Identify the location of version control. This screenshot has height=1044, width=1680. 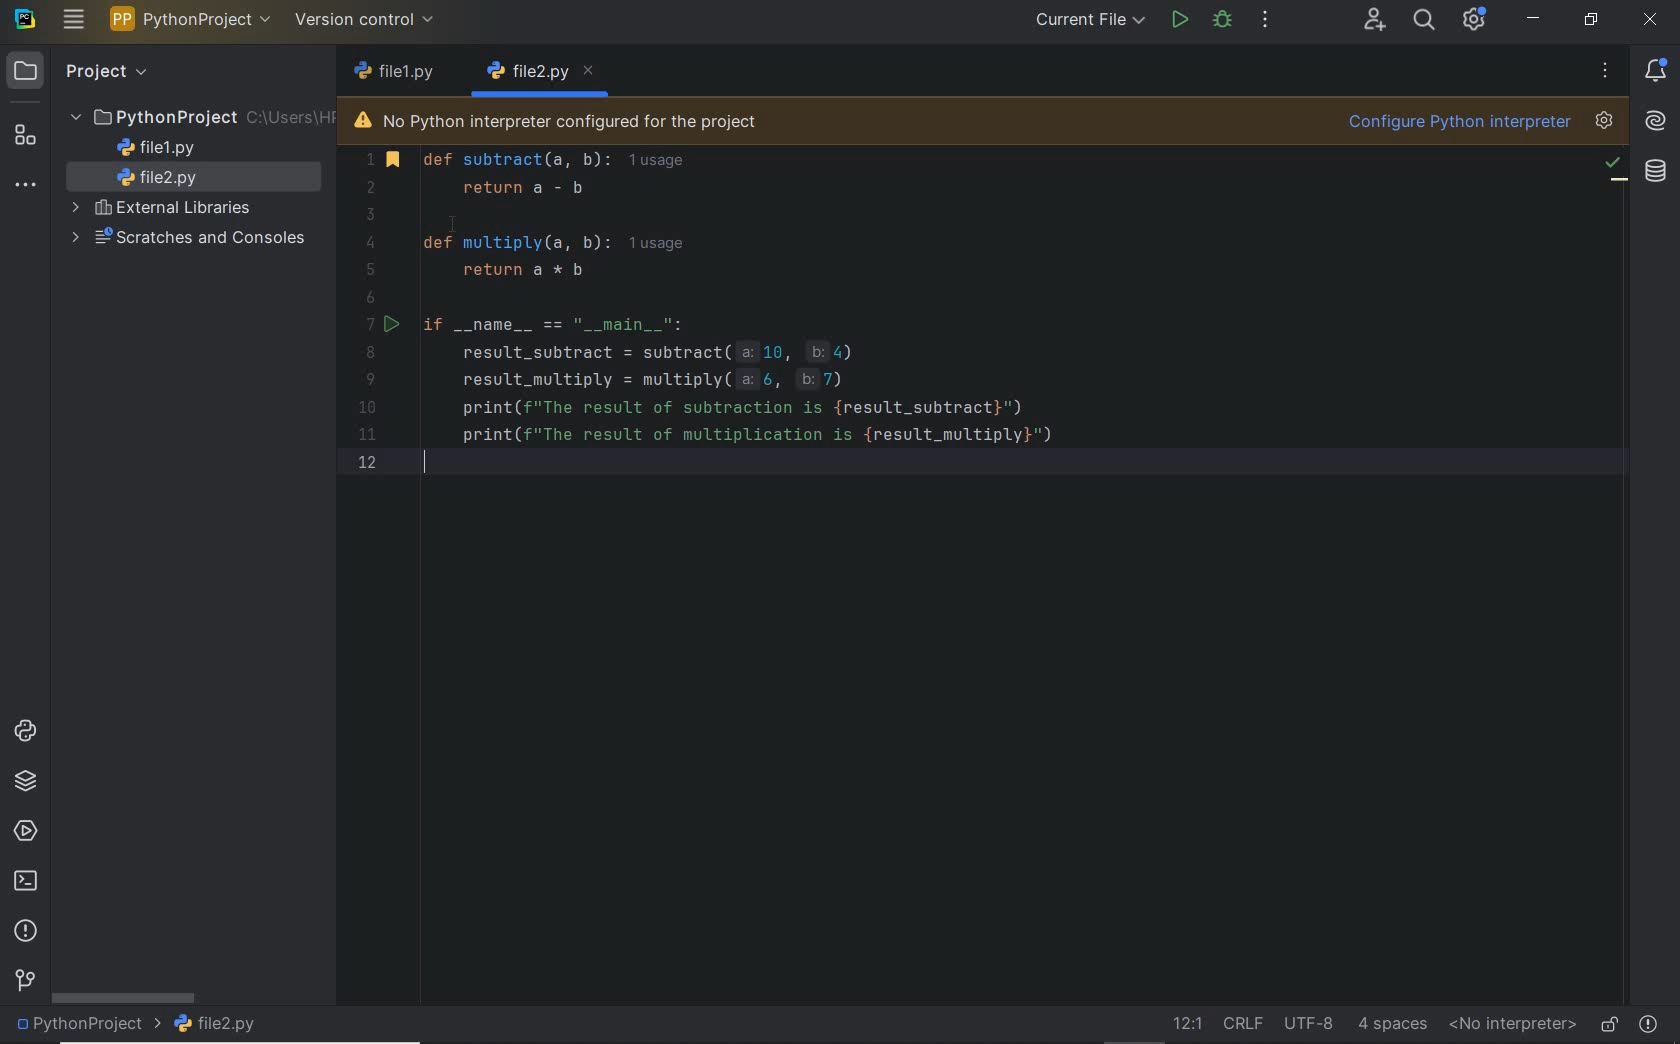
(368, 22).